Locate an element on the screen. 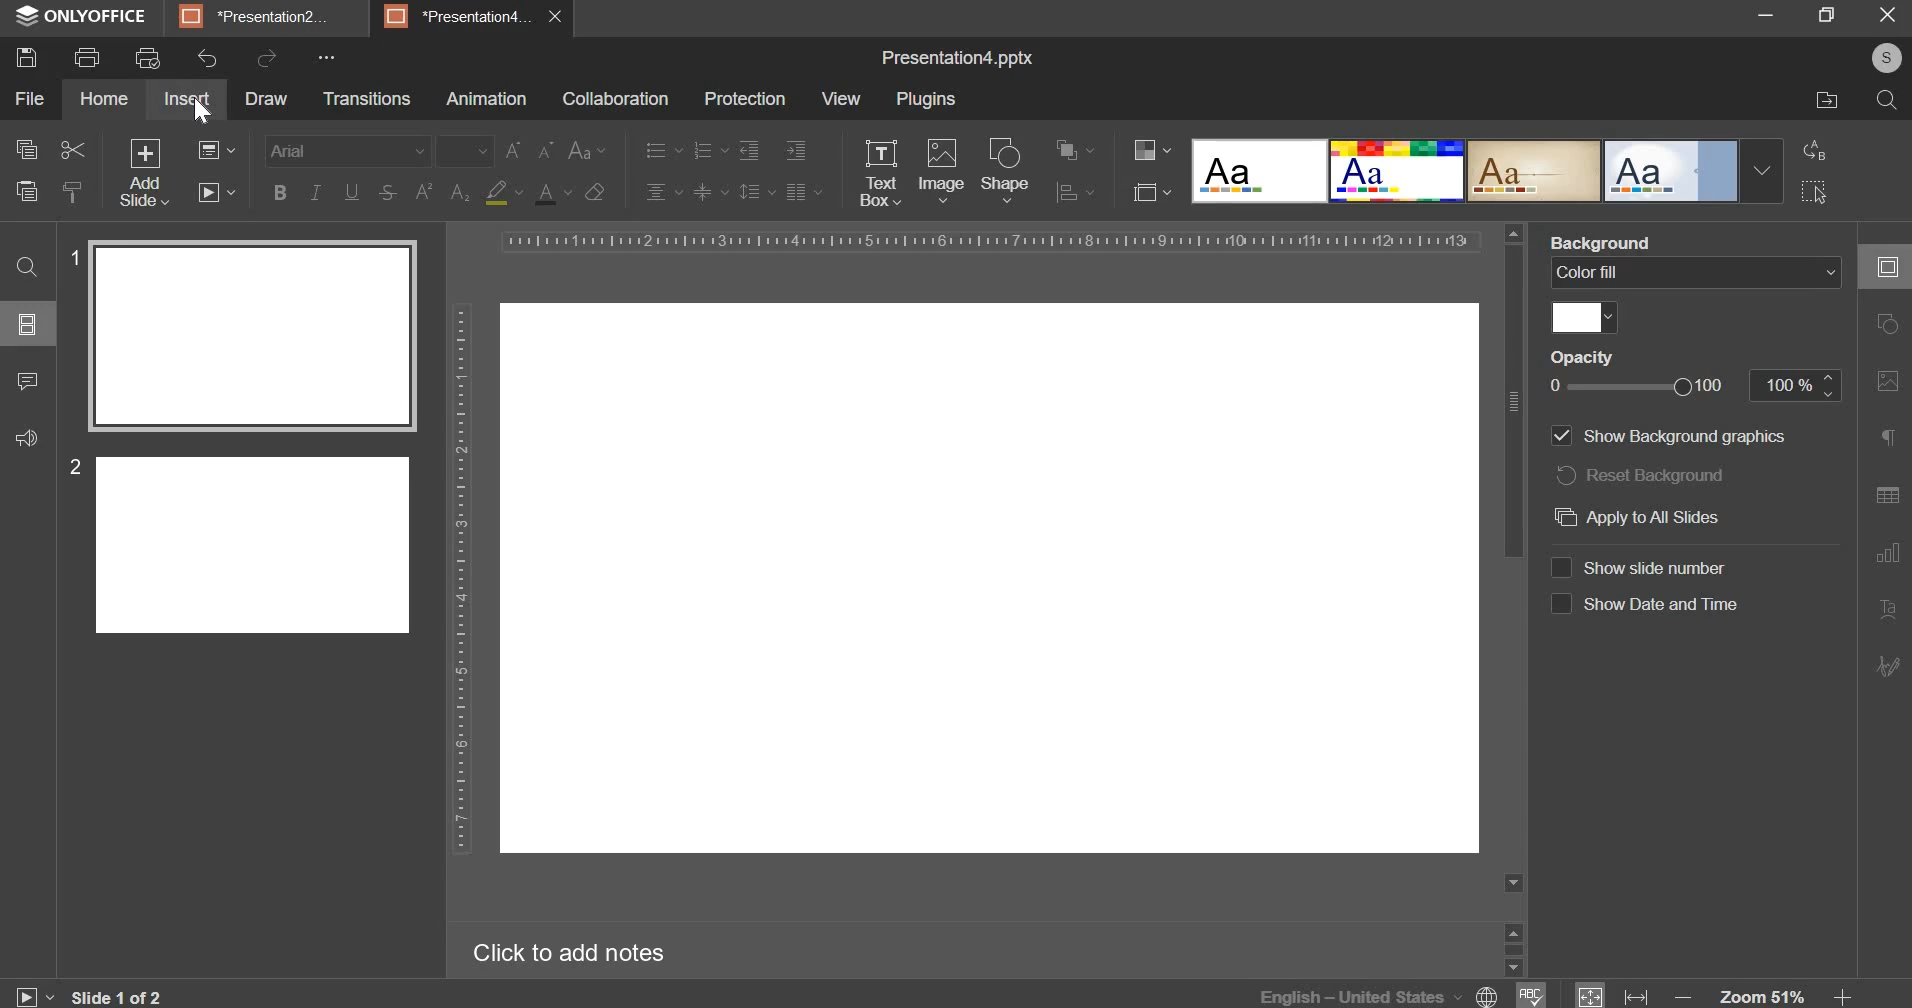 Image resolution: width=1912 pixels, height=1008 pixels. slide 1 is located at coordinates (235, 336).